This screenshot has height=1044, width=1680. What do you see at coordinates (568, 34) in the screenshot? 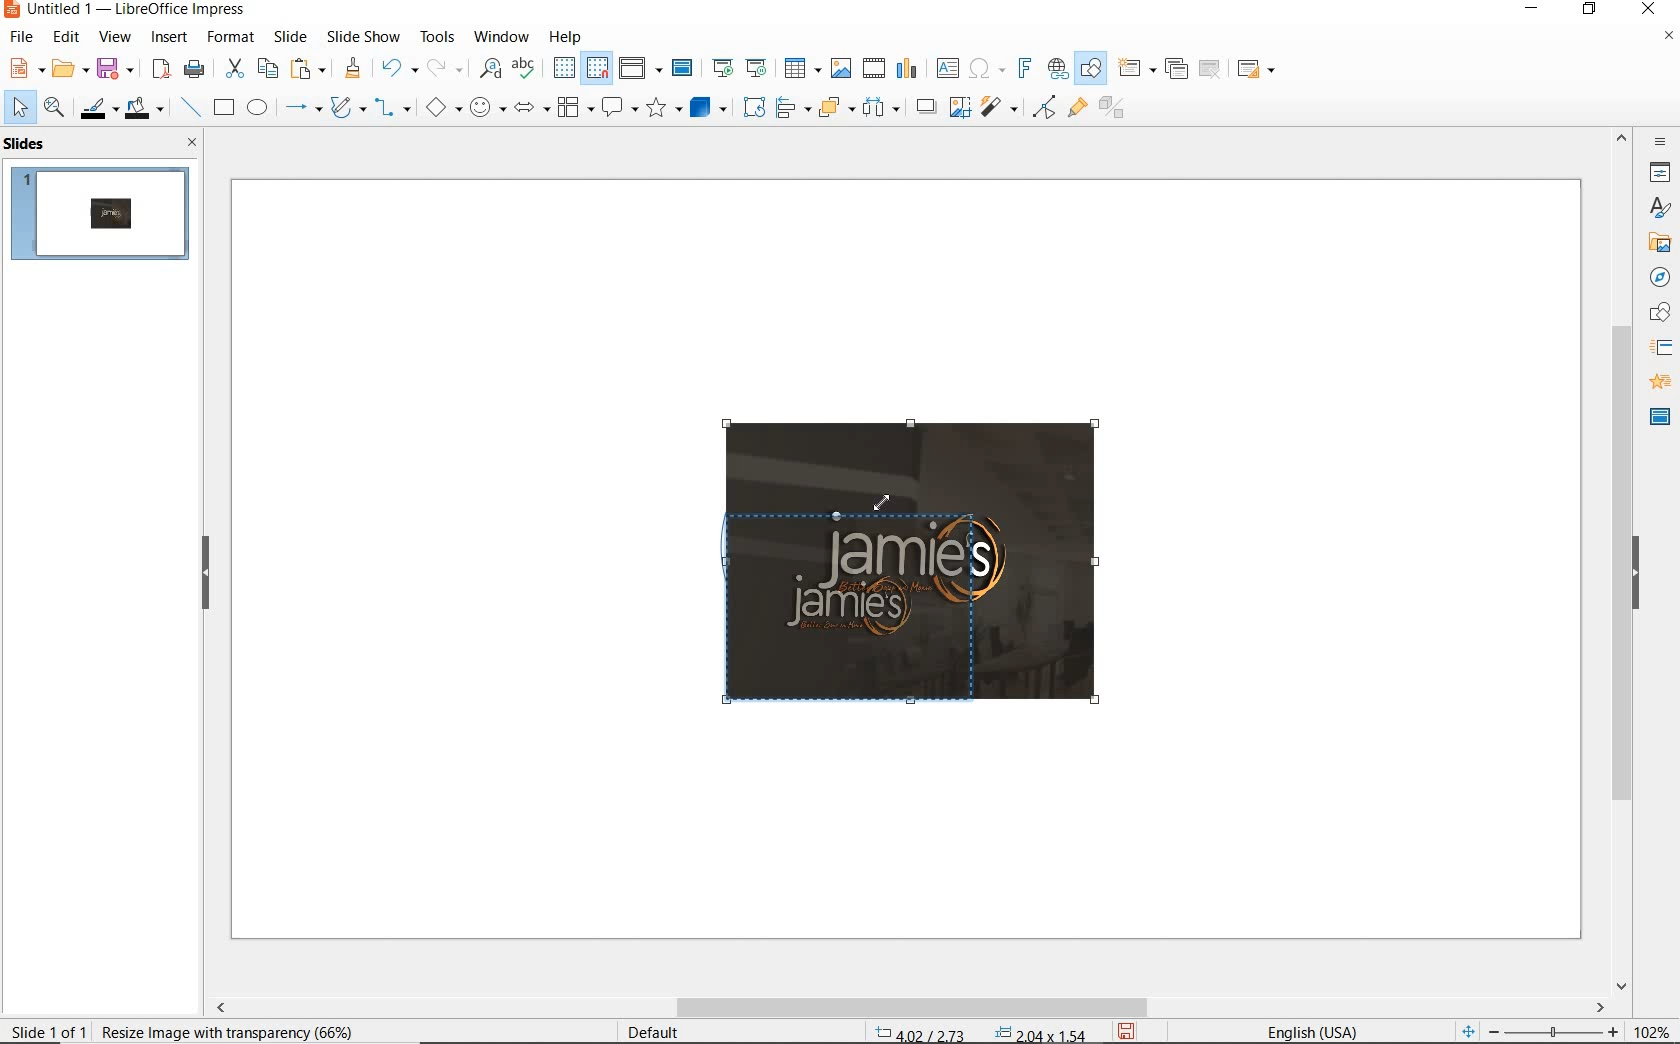
I see `help` at bounding box center [568, 34].